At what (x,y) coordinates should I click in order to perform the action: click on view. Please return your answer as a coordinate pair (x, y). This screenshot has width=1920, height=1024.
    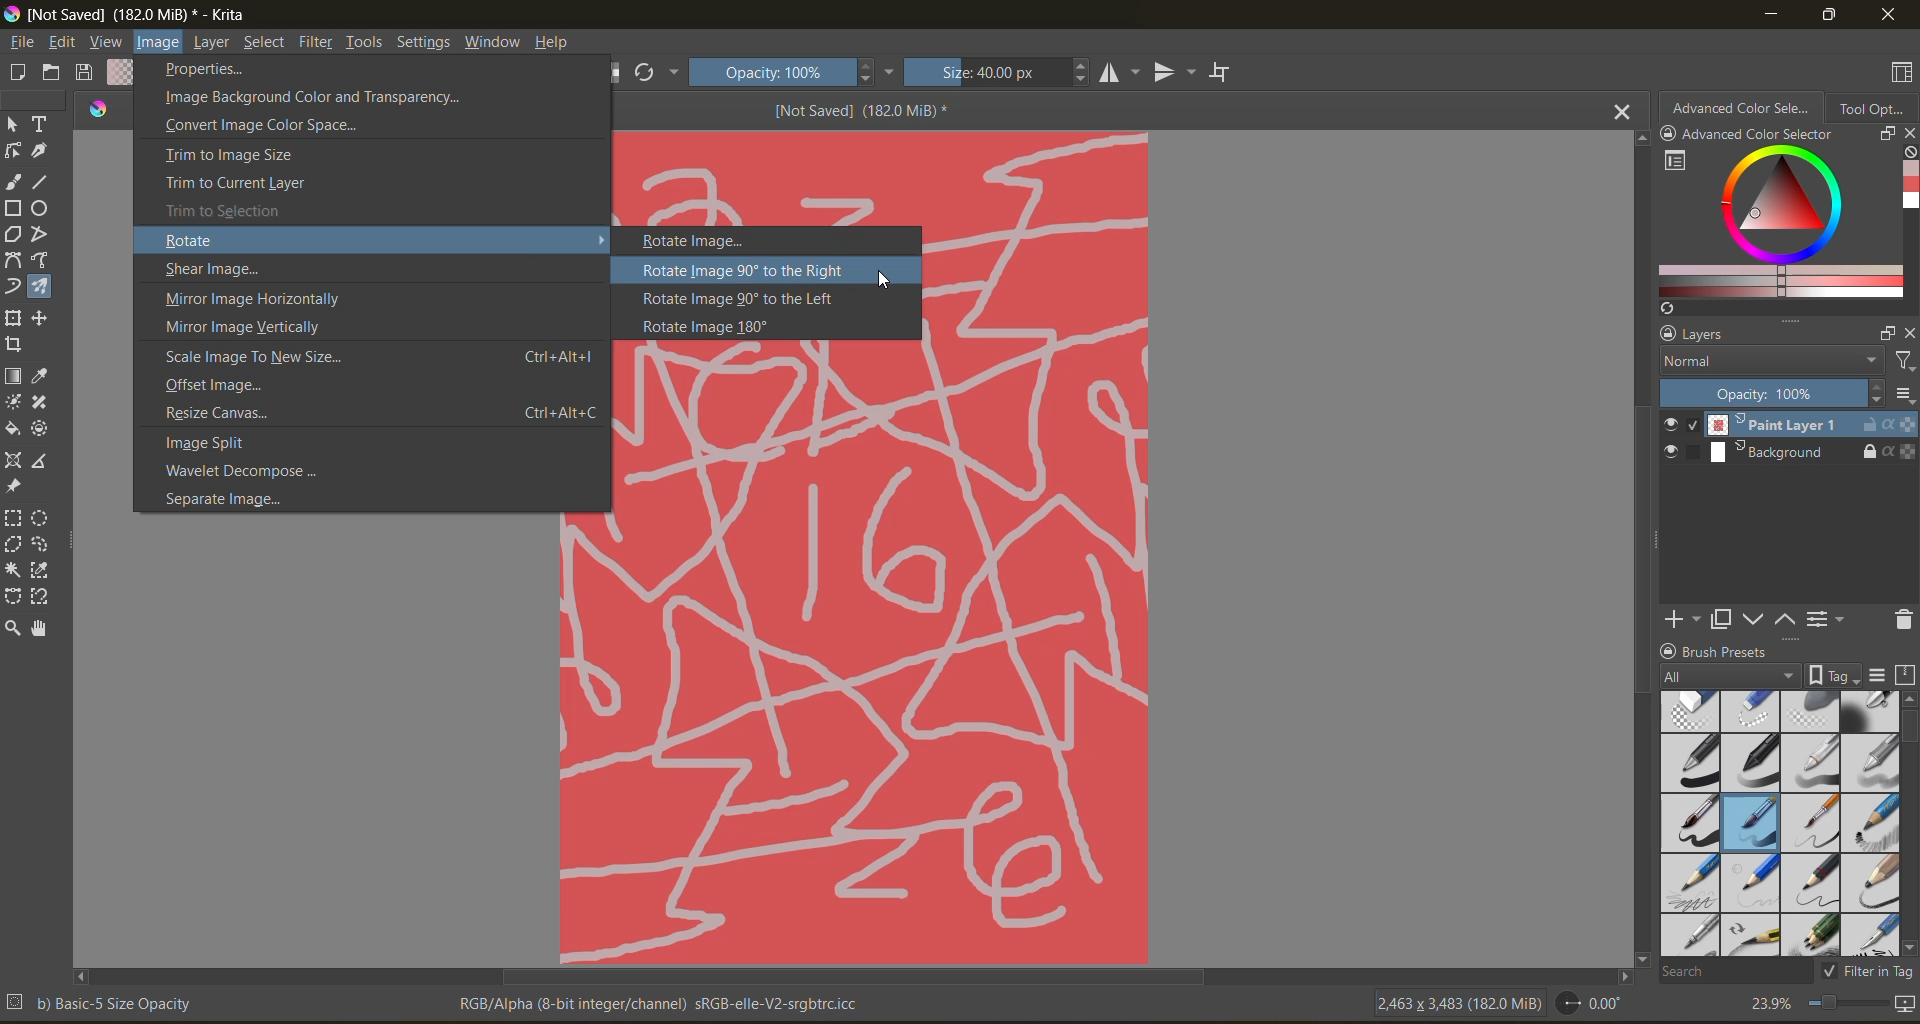
    Looking at the image, I should click on (105, 43).